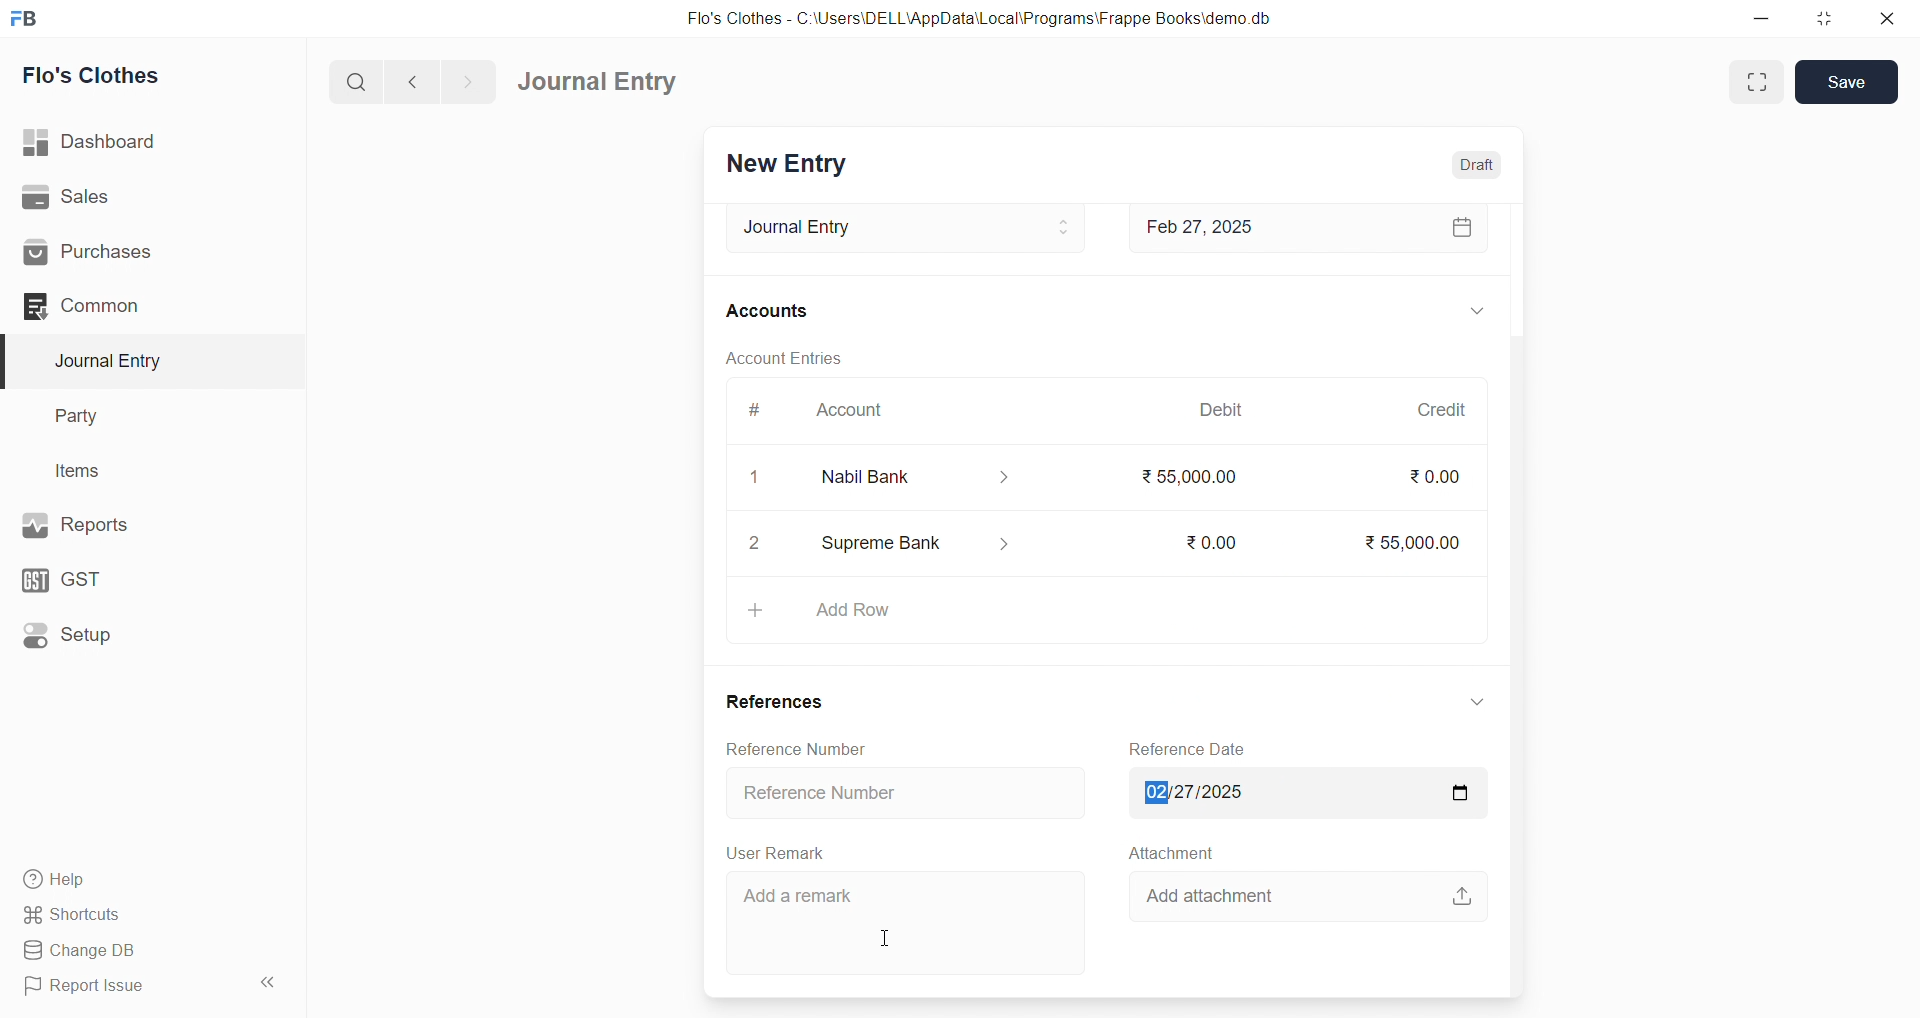  Describe the element at coordinates (1478, 164) in the screenshot. I see `Draft` at that location.